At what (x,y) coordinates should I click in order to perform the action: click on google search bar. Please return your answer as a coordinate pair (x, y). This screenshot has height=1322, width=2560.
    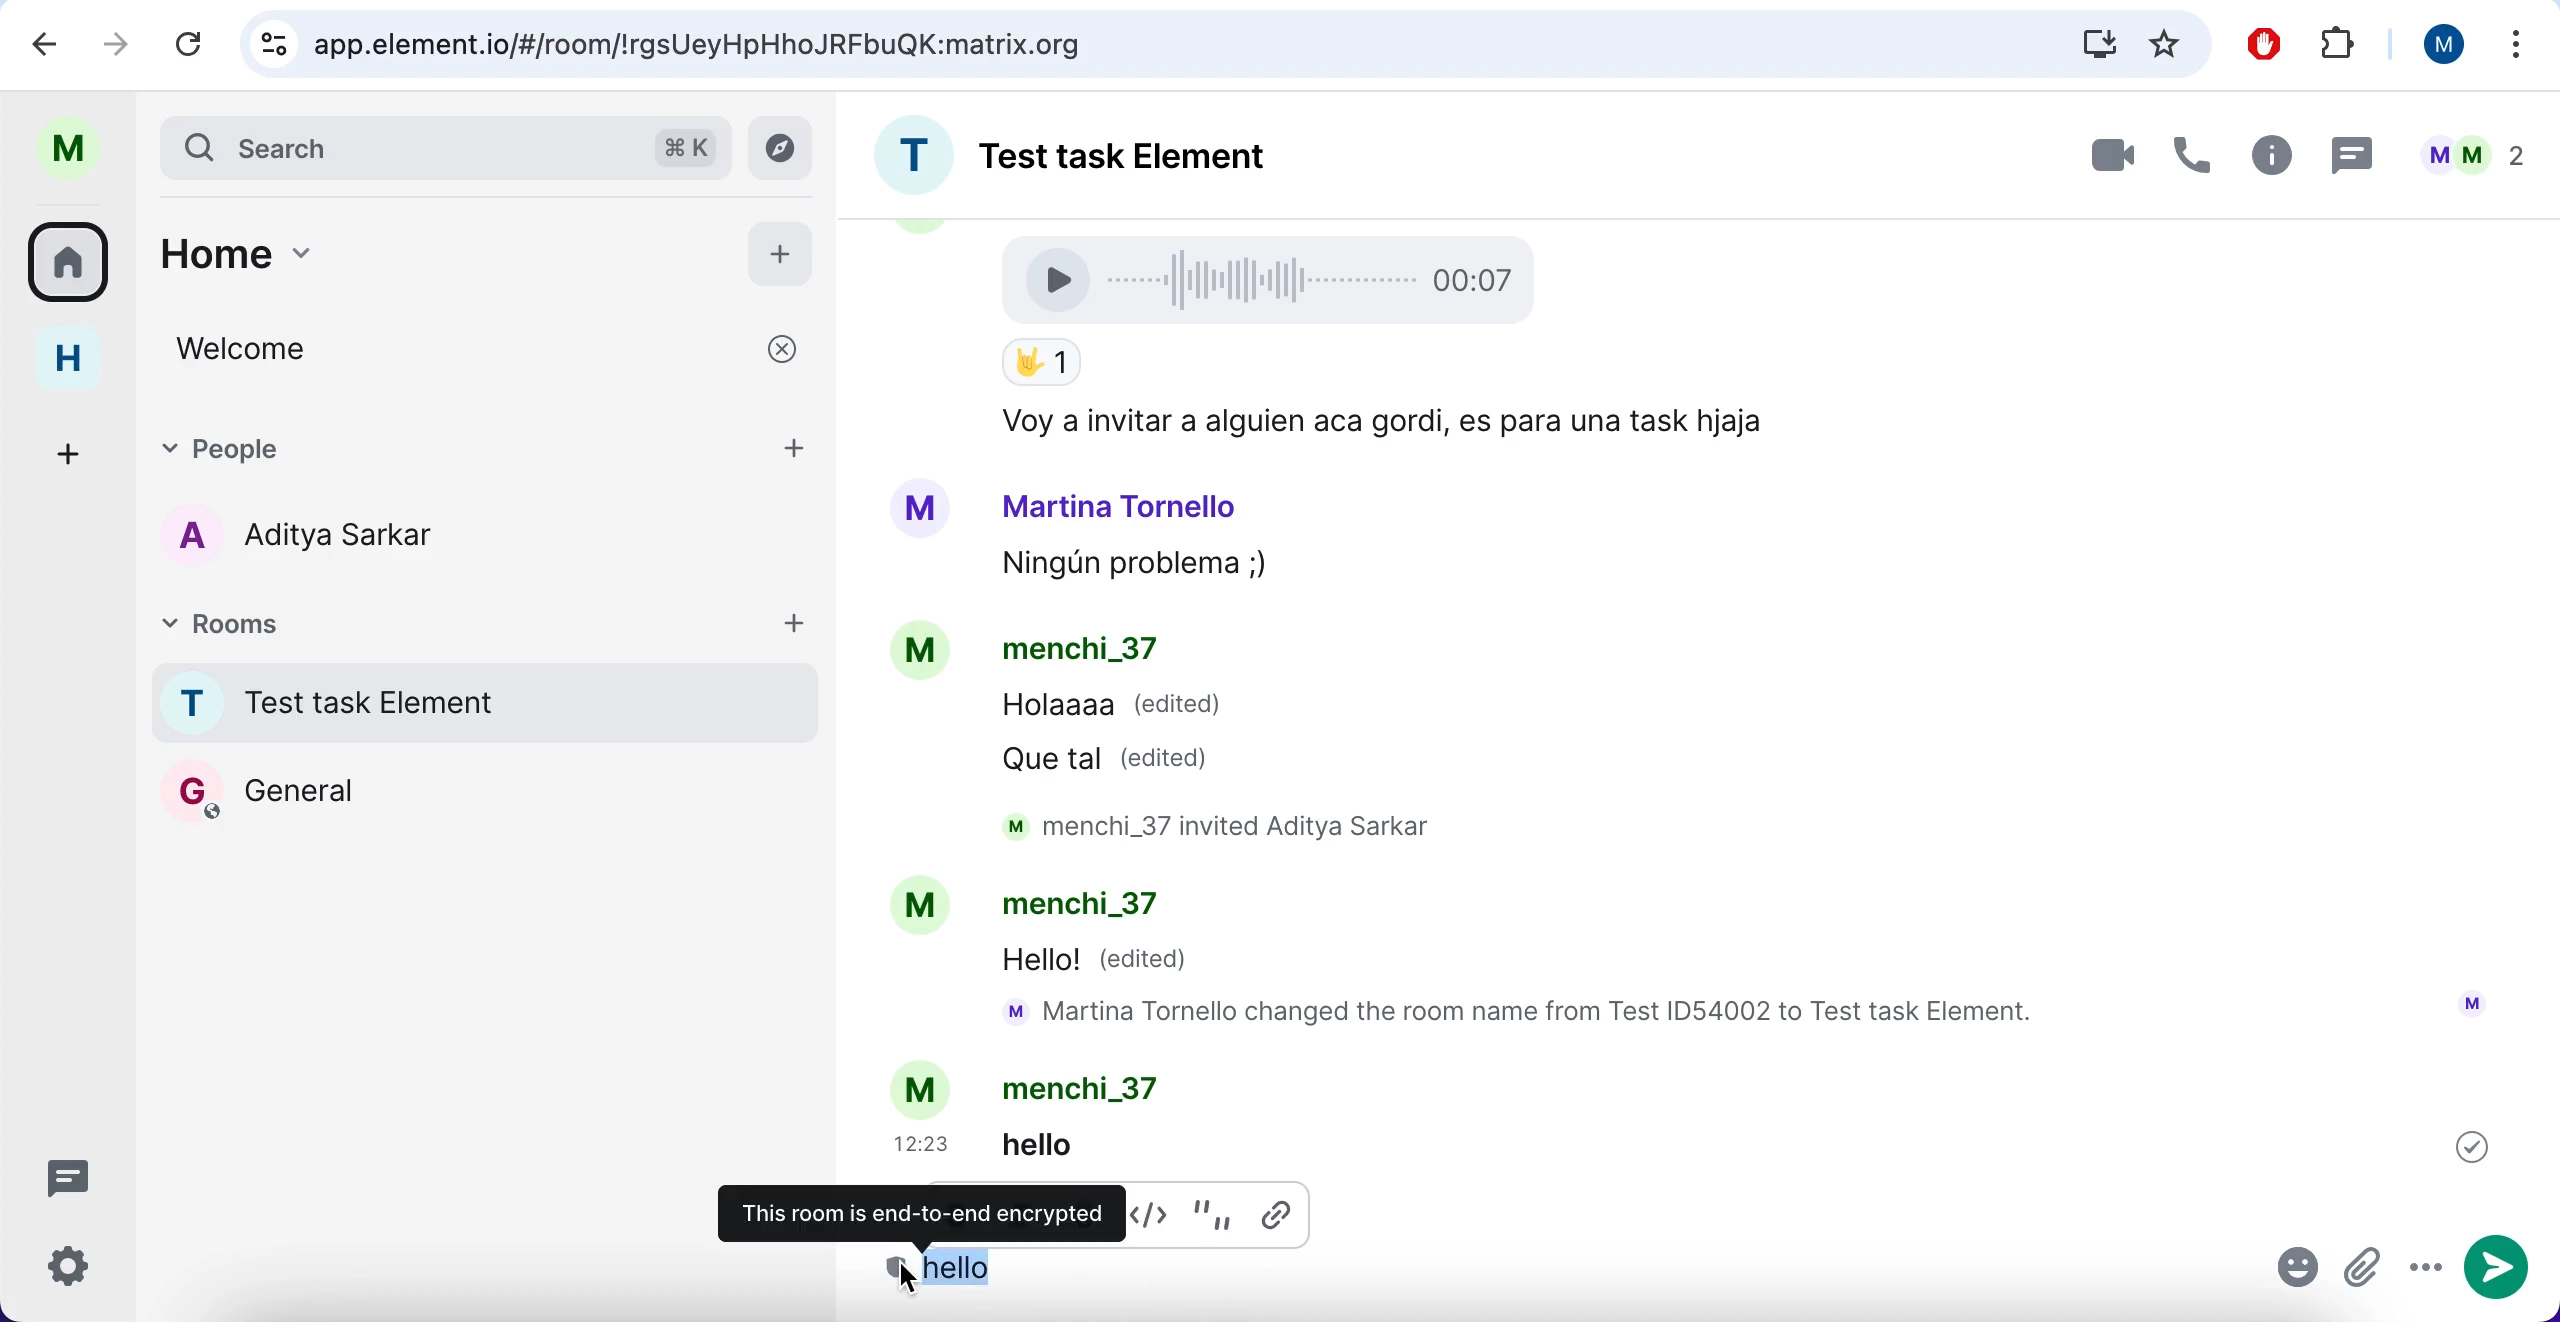
    Looking at the image, I should click on (1130, 45).